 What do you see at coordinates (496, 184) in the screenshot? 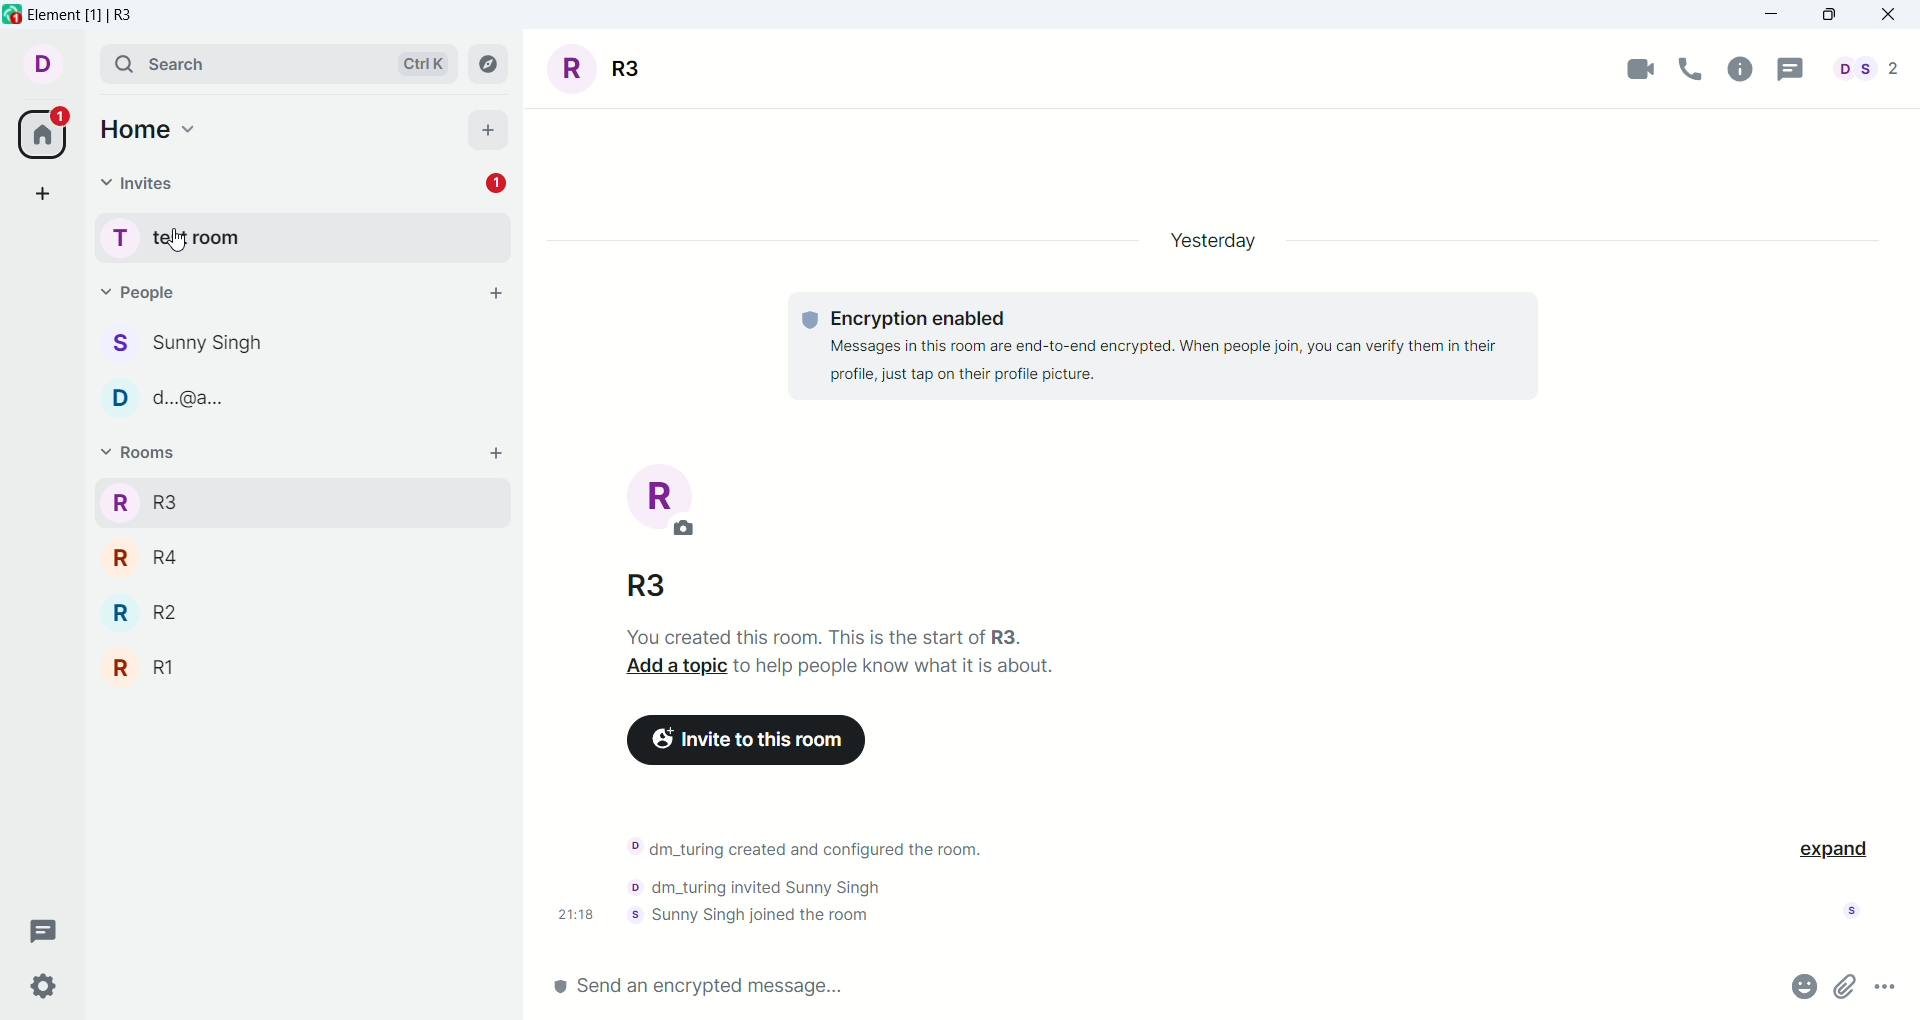
I see `1 invite` at bounding box center [496, 184].